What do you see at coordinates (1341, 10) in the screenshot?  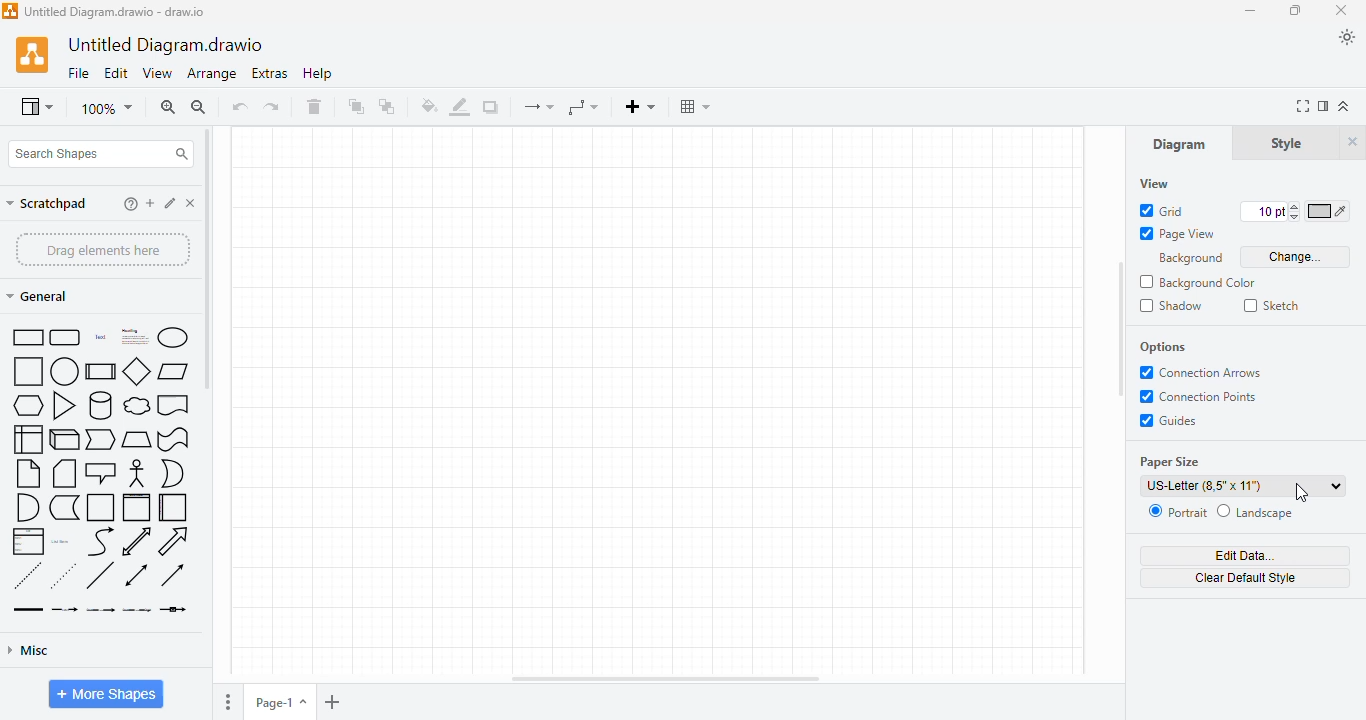 I see `close` at bounding box center [1341, 10].